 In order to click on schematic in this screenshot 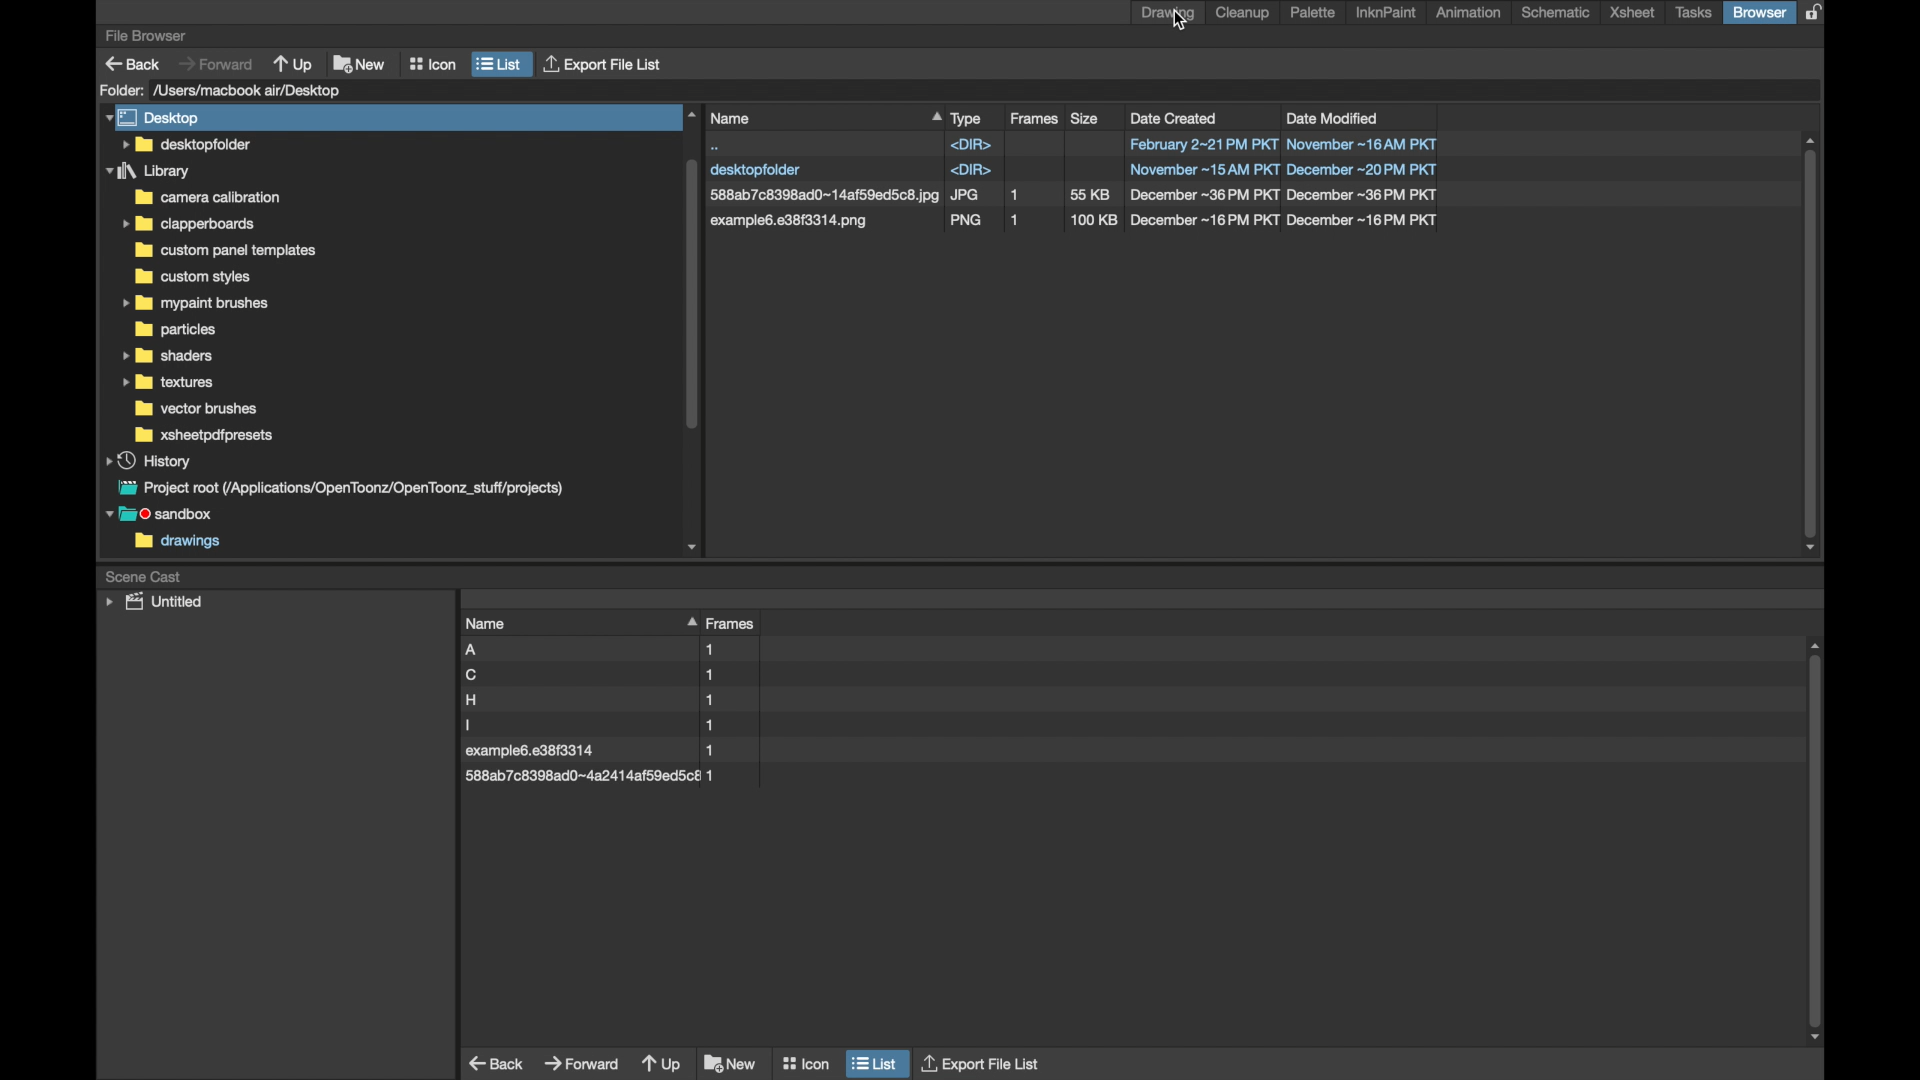, I will do `click(1555, 12)`.